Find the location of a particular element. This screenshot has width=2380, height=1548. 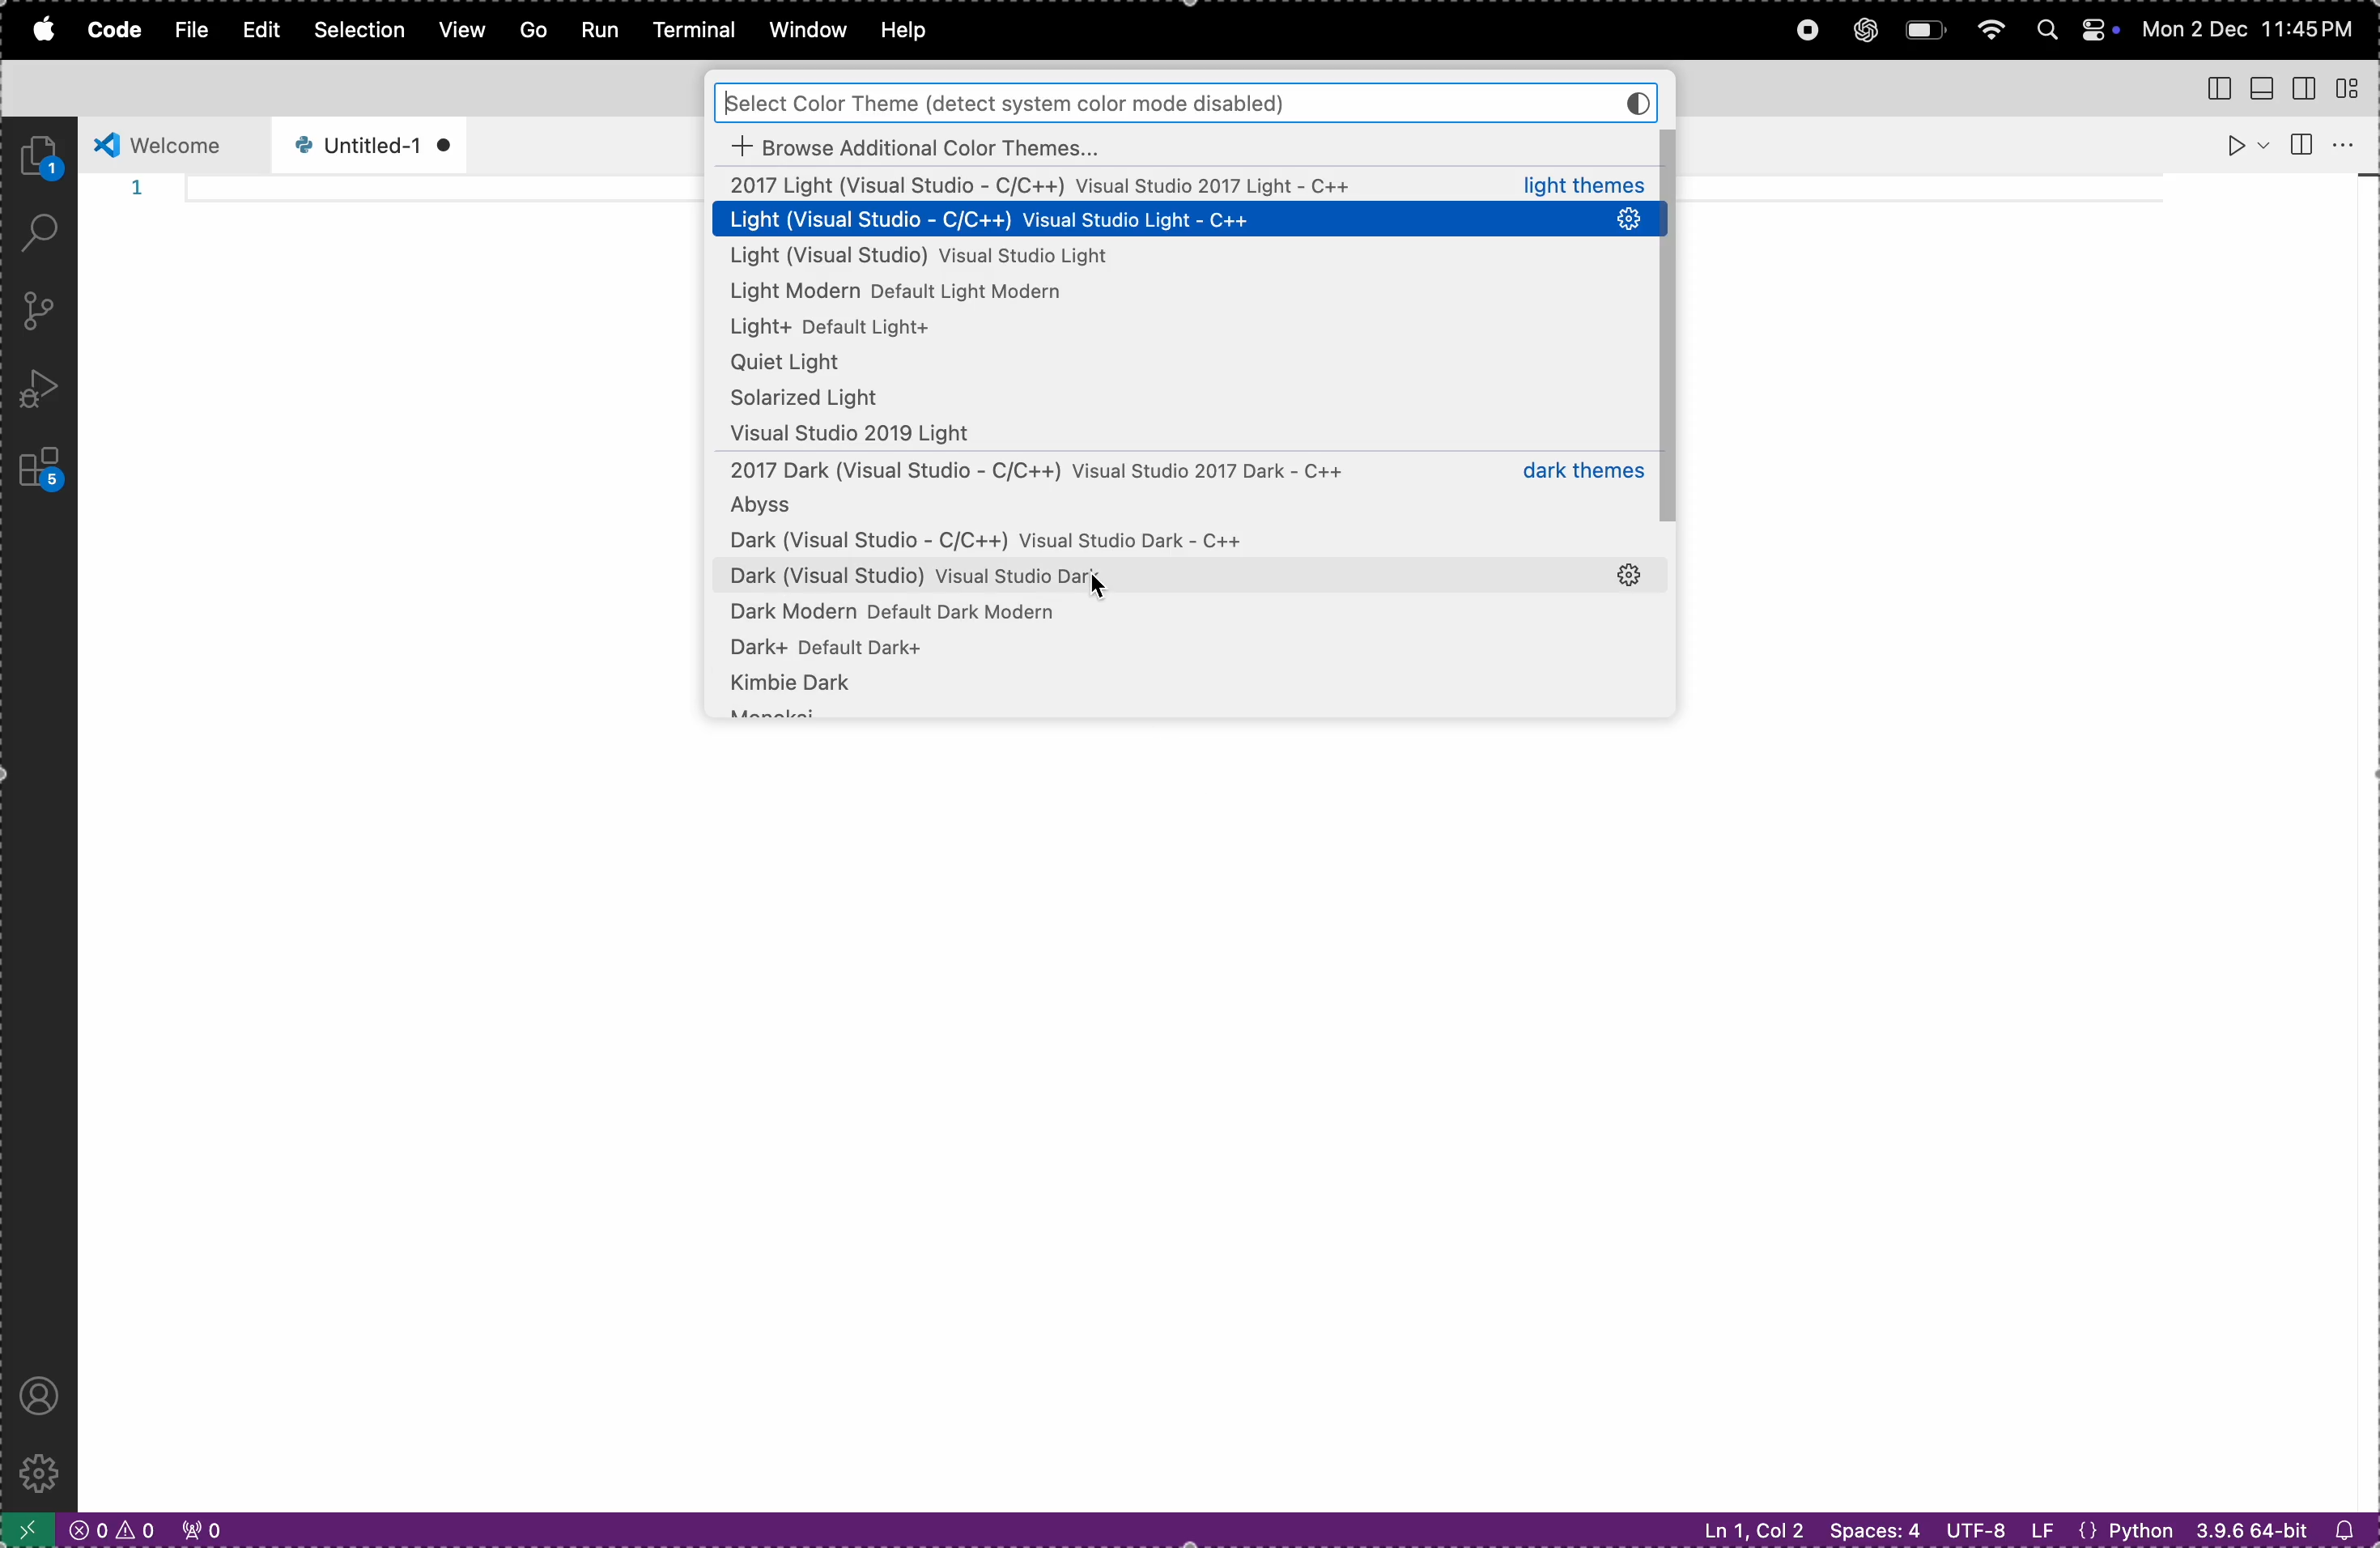

waiting for second key chord is located at coordinates (482, 1529).